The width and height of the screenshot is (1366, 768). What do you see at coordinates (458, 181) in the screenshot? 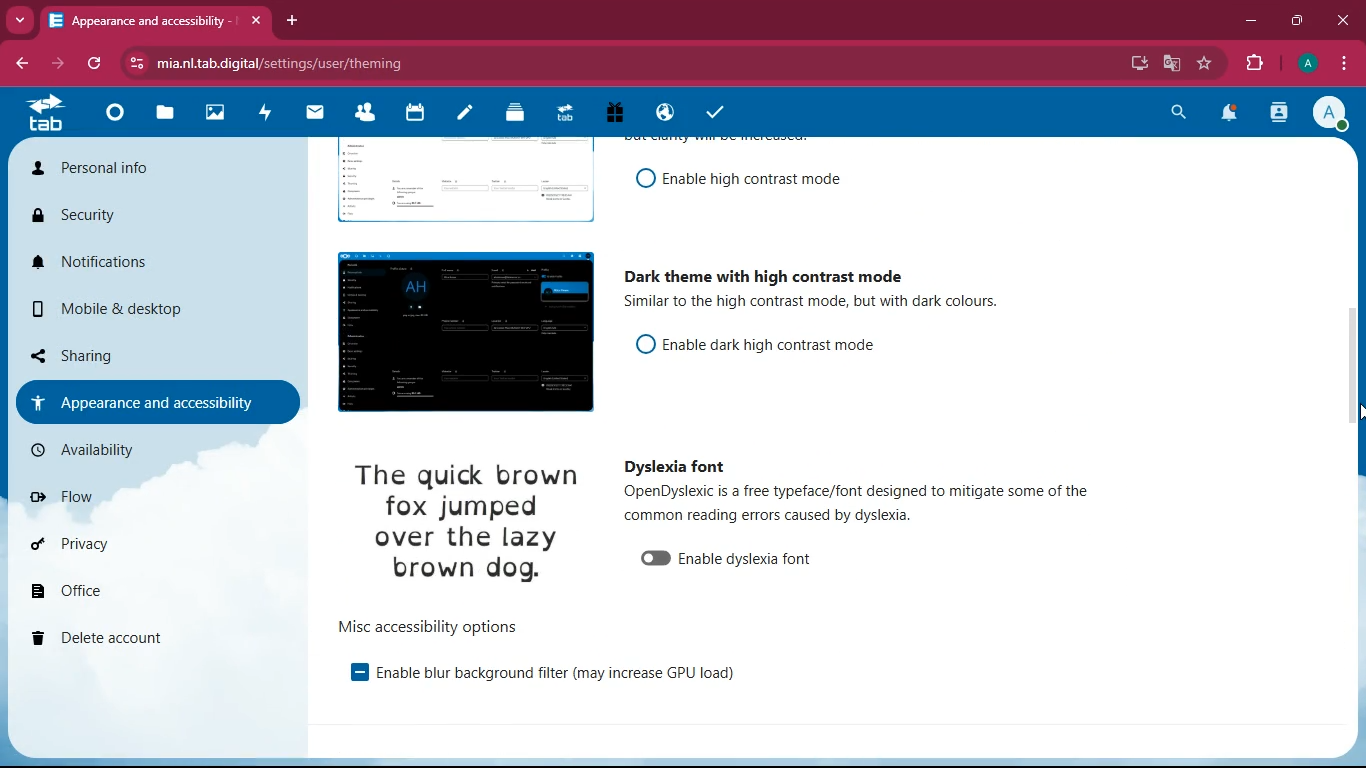
I see `image` at bounding box center [458, 181].